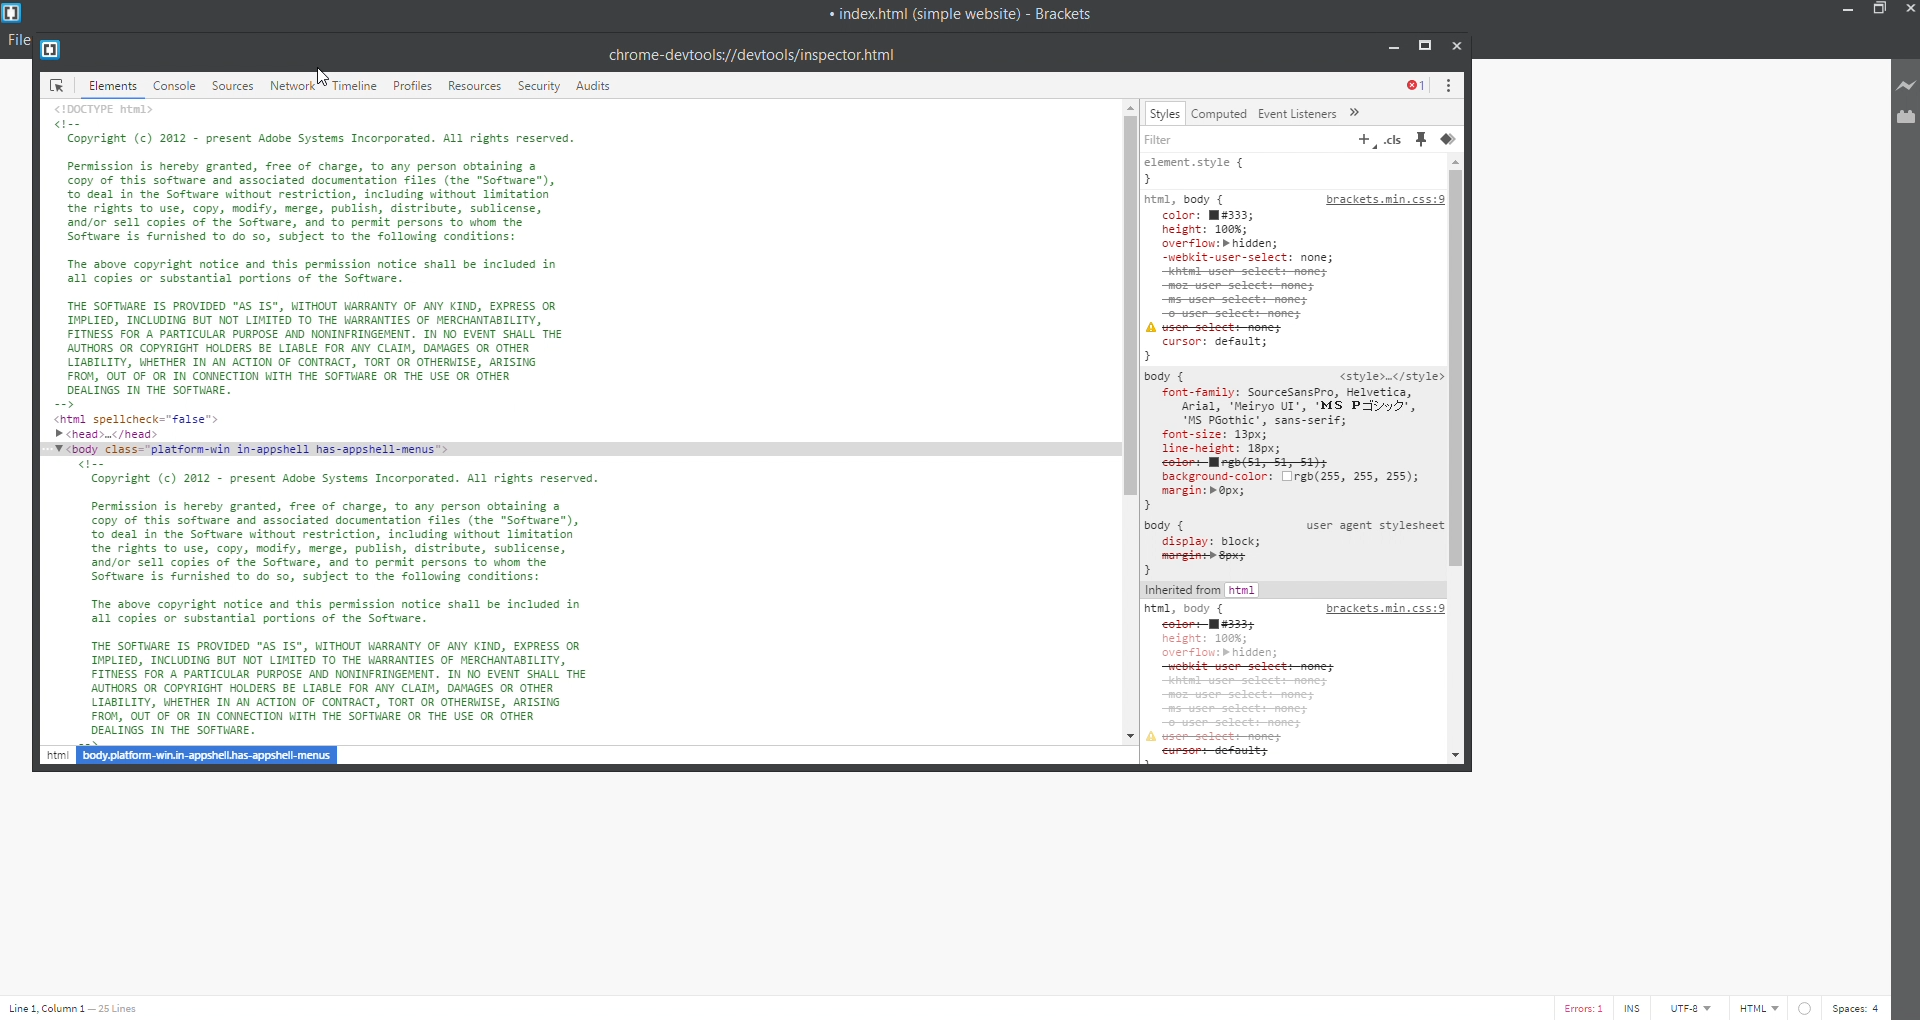  I want to click on event listners, so click(1311, 113).